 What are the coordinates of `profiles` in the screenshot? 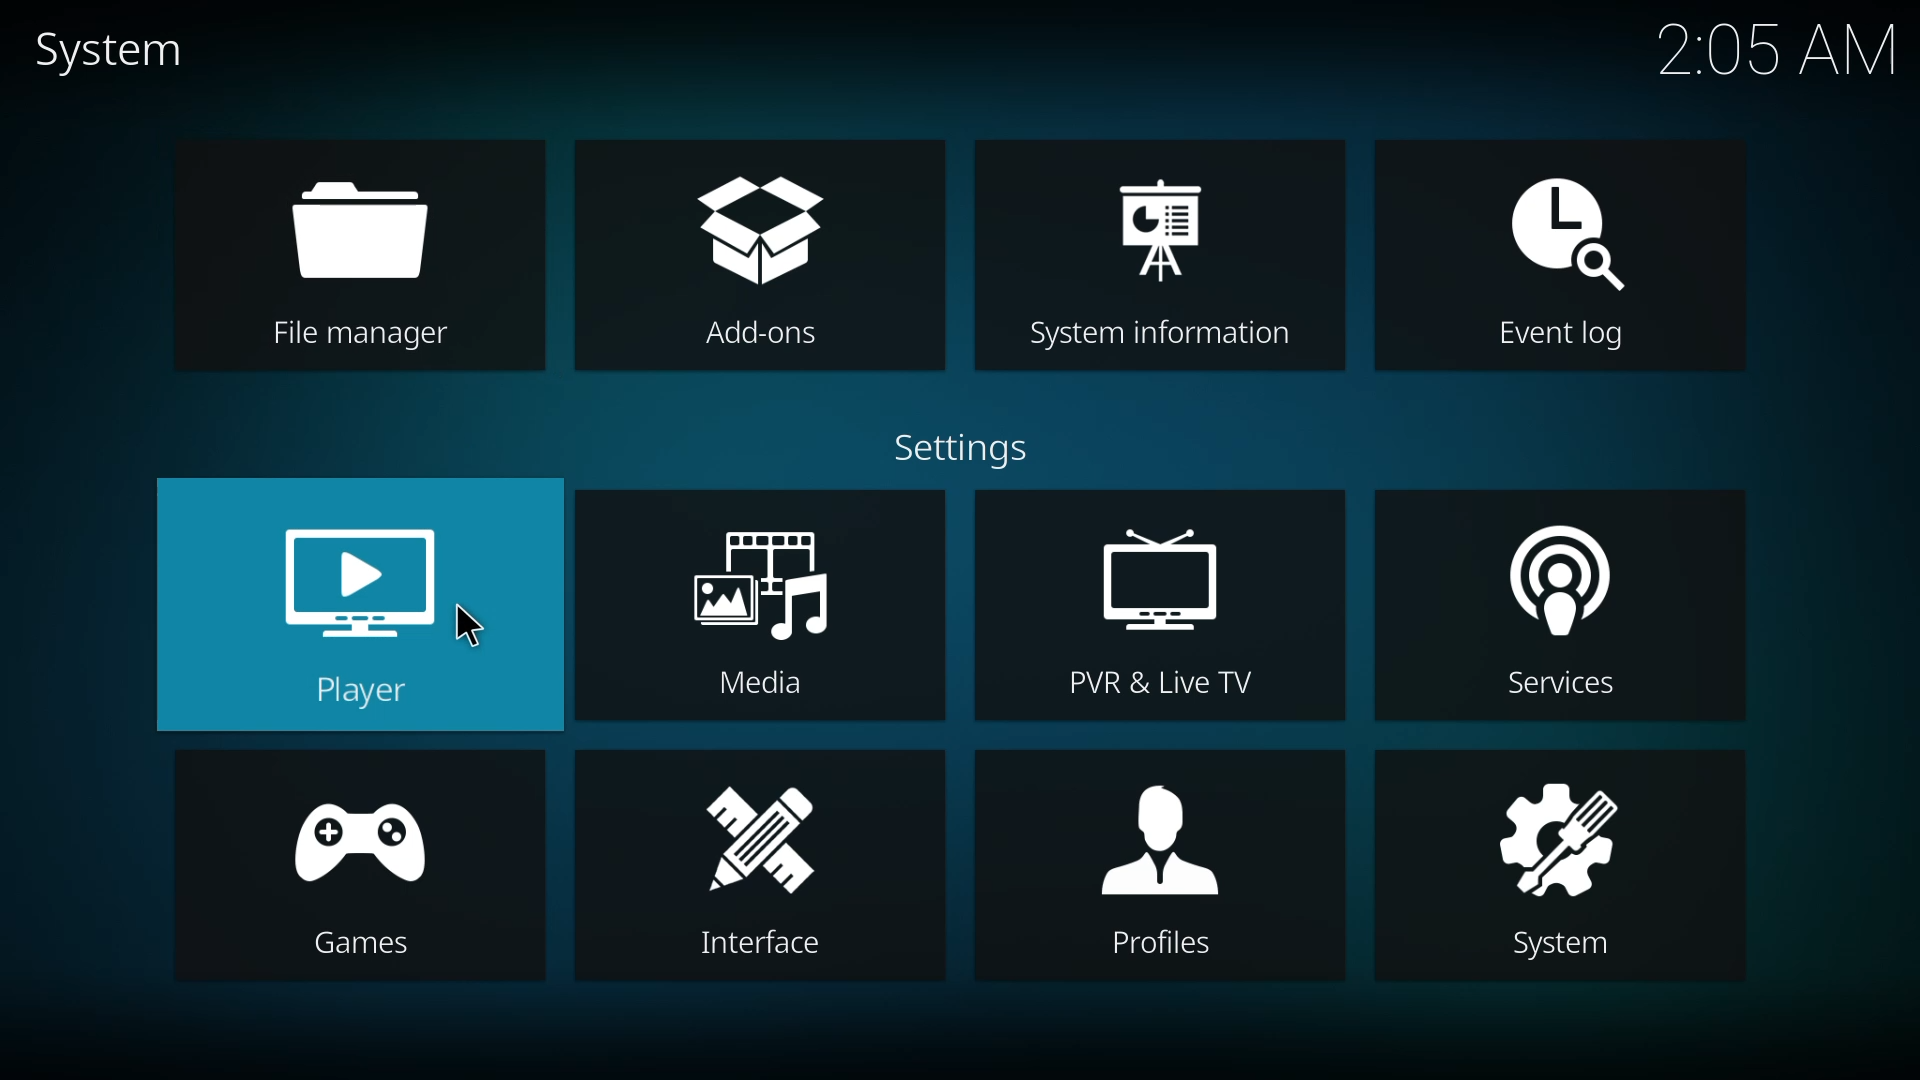 It's located at (1164, 869).